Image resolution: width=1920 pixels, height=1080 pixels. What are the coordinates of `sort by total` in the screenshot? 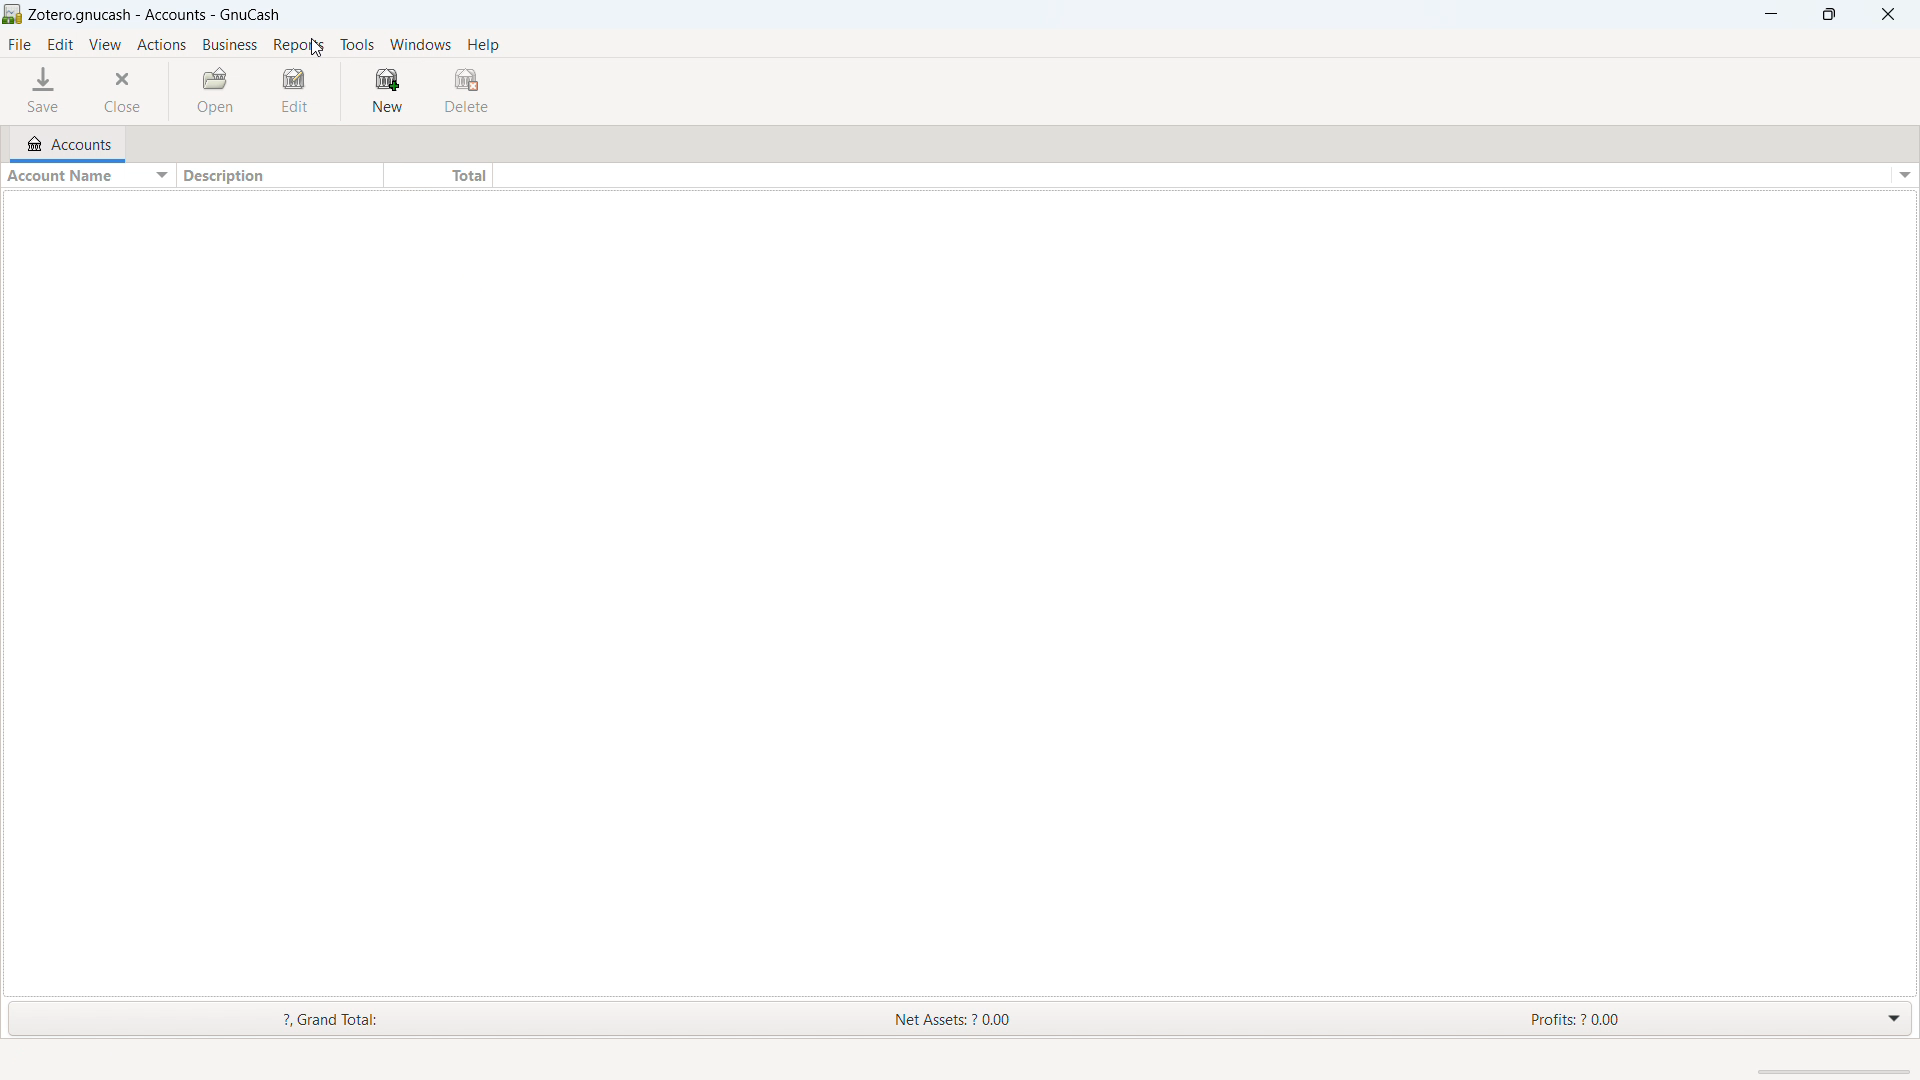 It's located at (438, 176).